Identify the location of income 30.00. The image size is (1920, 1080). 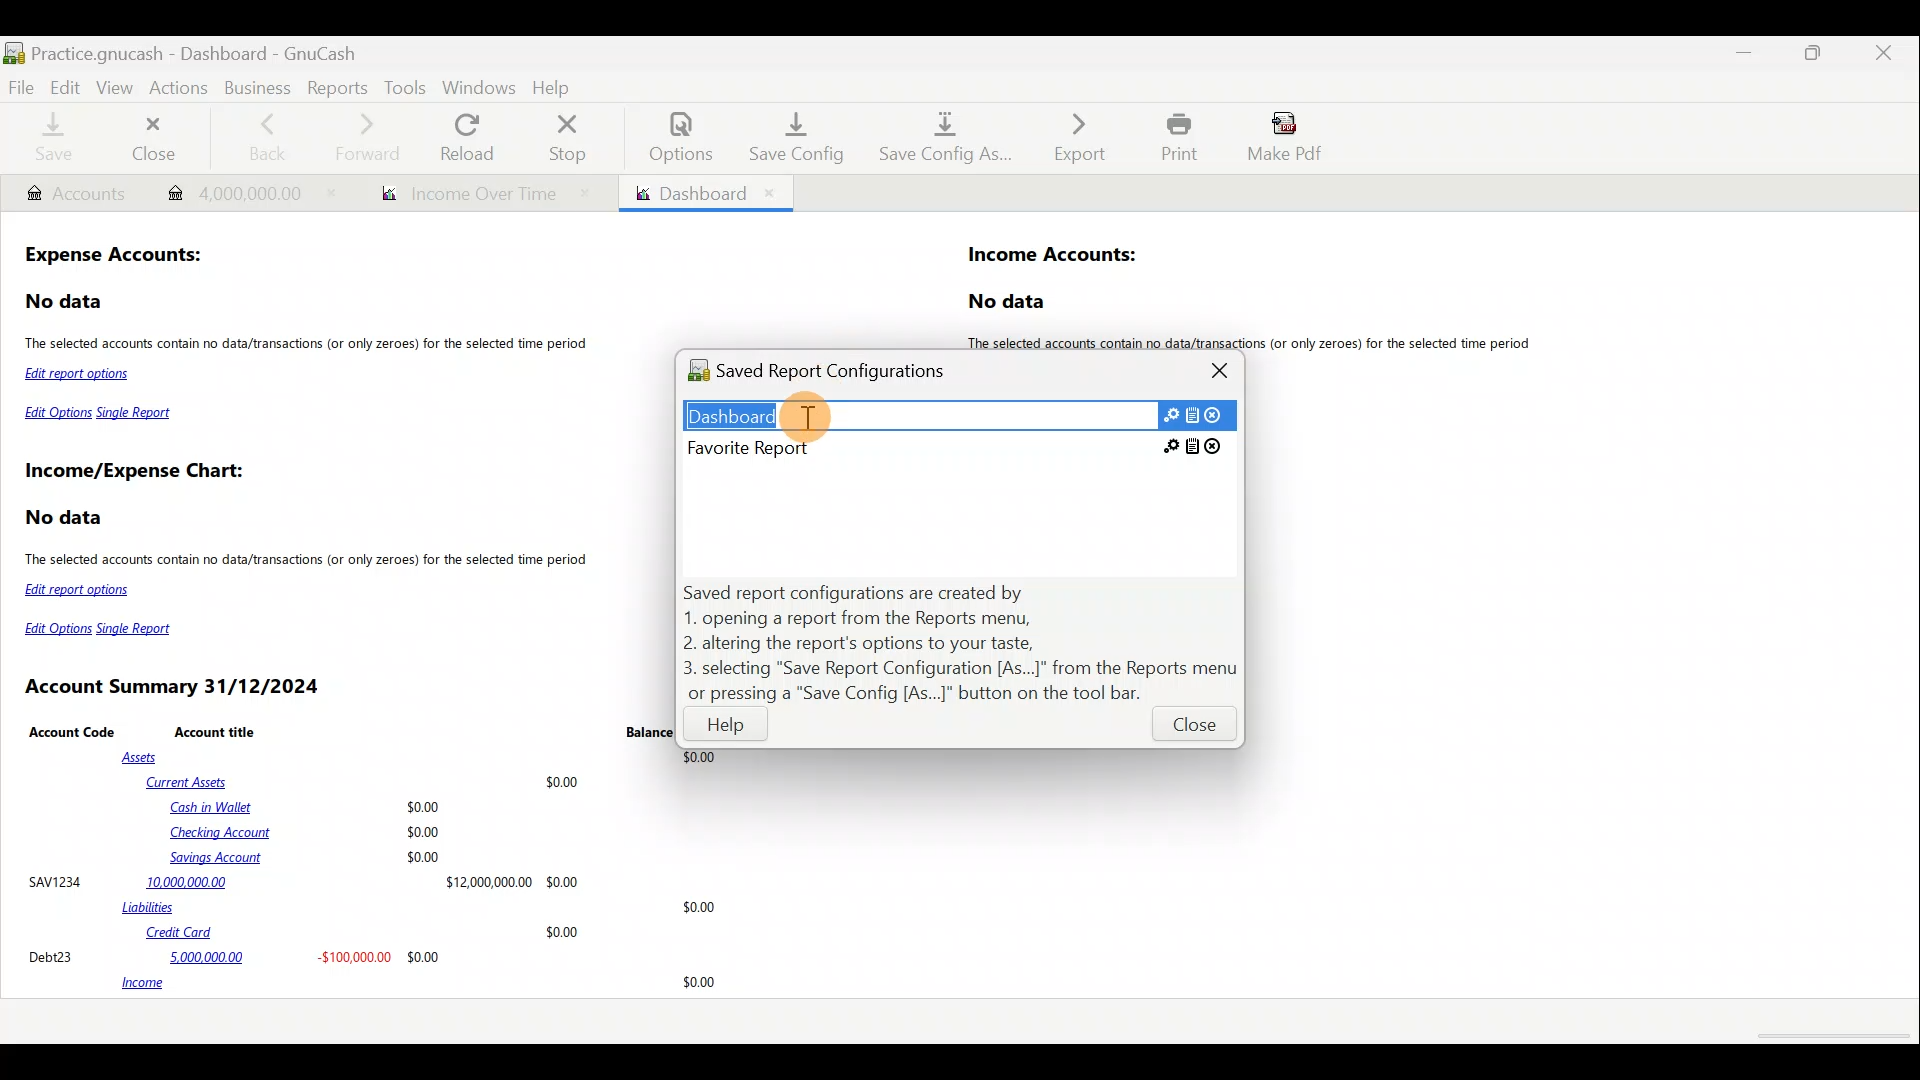
(418, 984).